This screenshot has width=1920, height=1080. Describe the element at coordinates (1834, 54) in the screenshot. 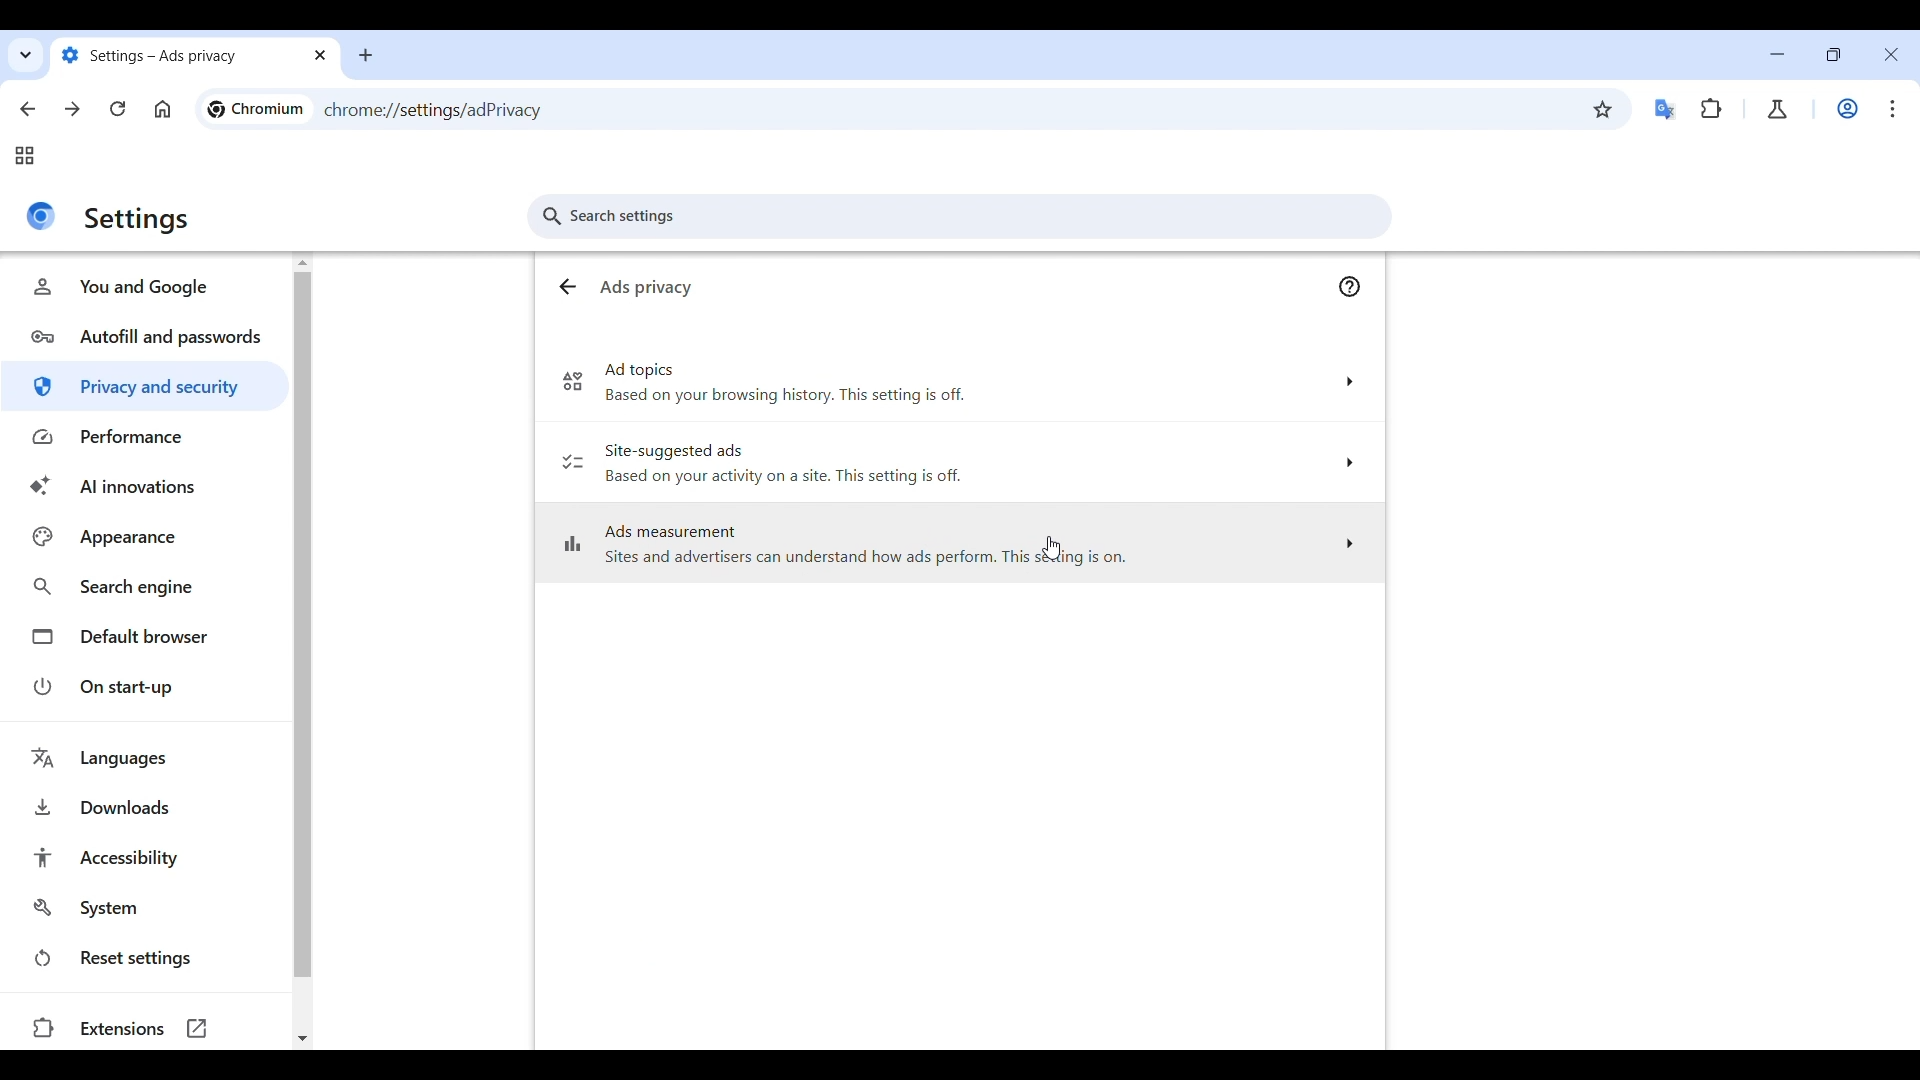

I see `Show interface in a smaller tab` at that location.